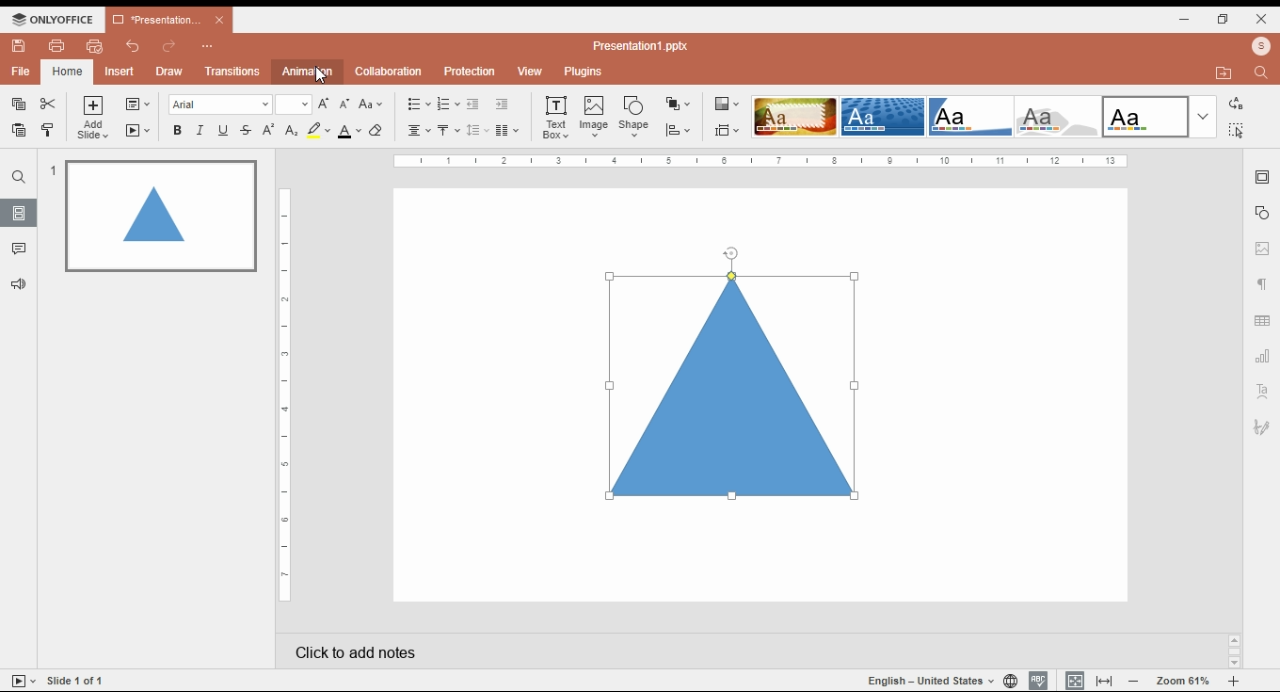 Image resolution: width=1280 pixels, height=692 pixels. Describe the element at coordinates (1185, 681) in the screenshot. I see `zoom in/zoom out` at that location.